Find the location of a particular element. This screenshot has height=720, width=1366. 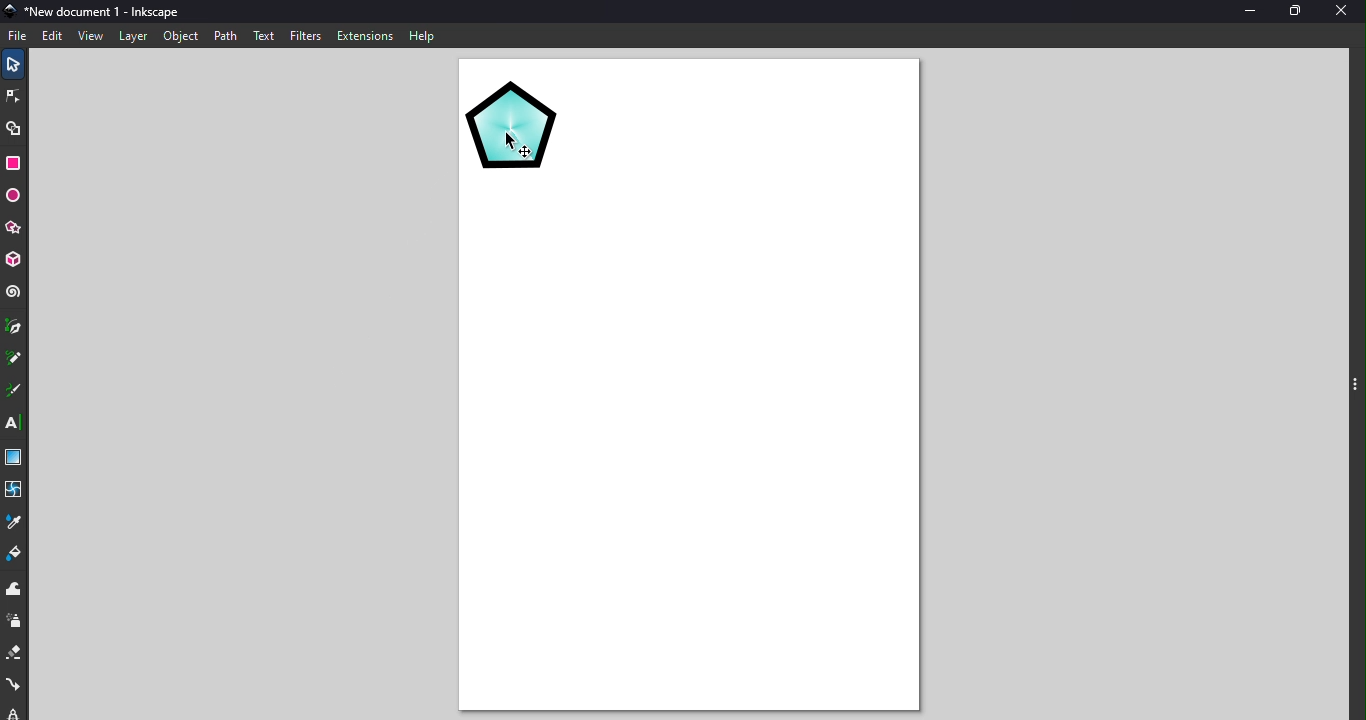

Spray tool is located at coordinates (14, 622).